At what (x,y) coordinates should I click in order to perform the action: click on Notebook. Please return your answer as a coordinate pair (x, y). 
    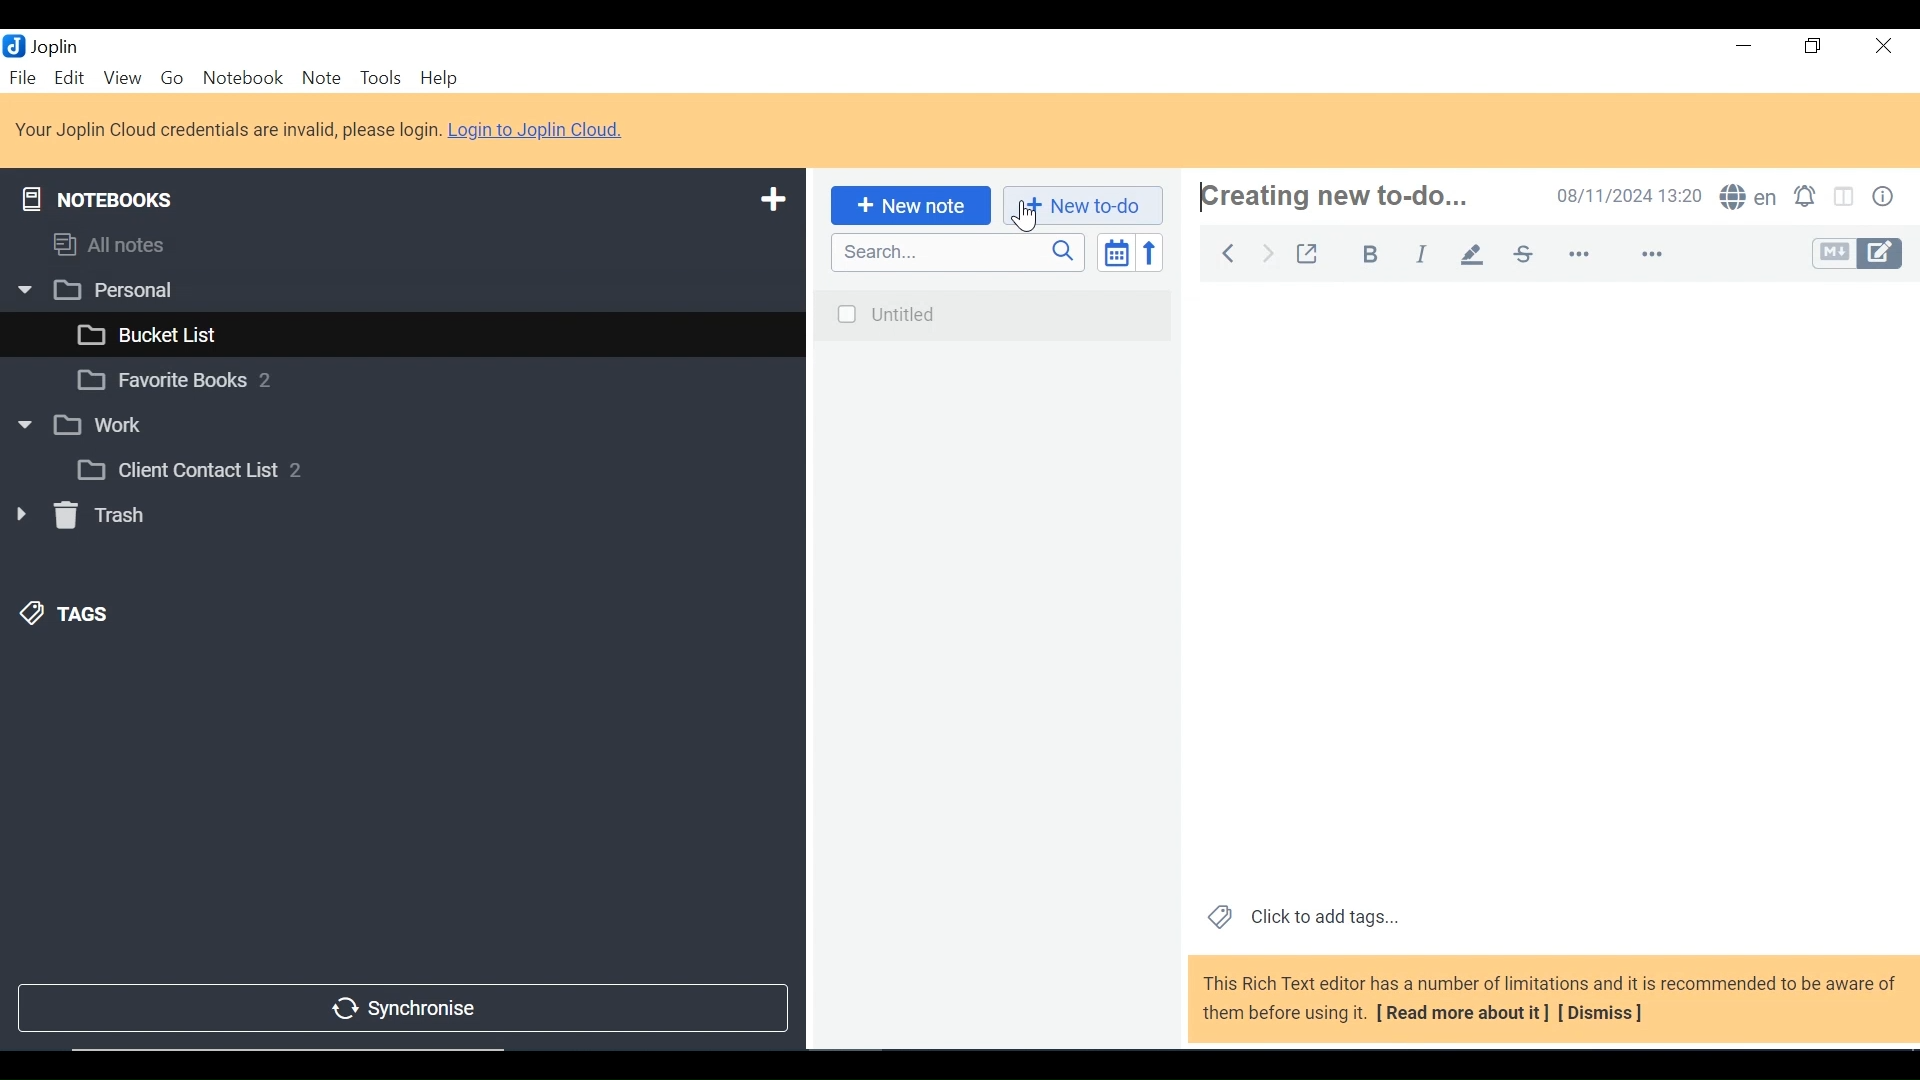
    Looking at the image, I should click on (433, 469).